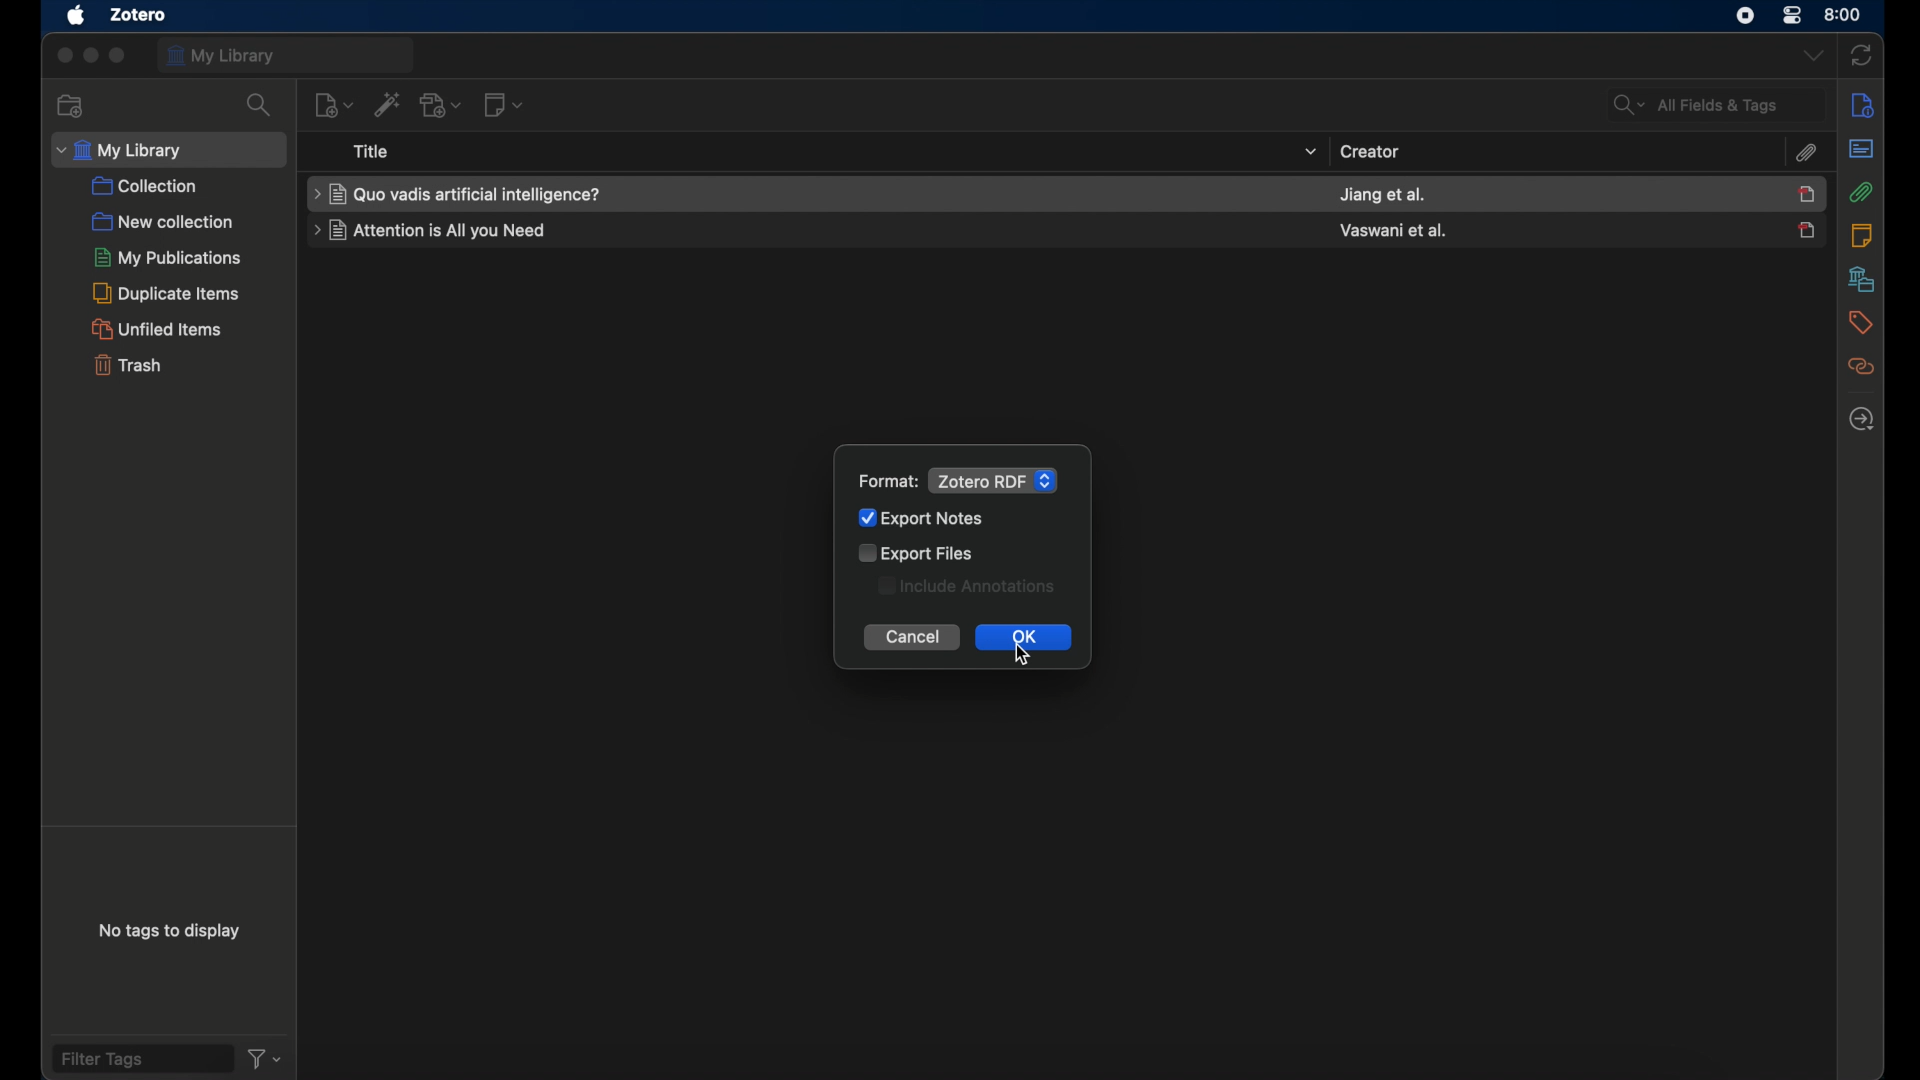  I want to click on maximize, so click(119, 56).